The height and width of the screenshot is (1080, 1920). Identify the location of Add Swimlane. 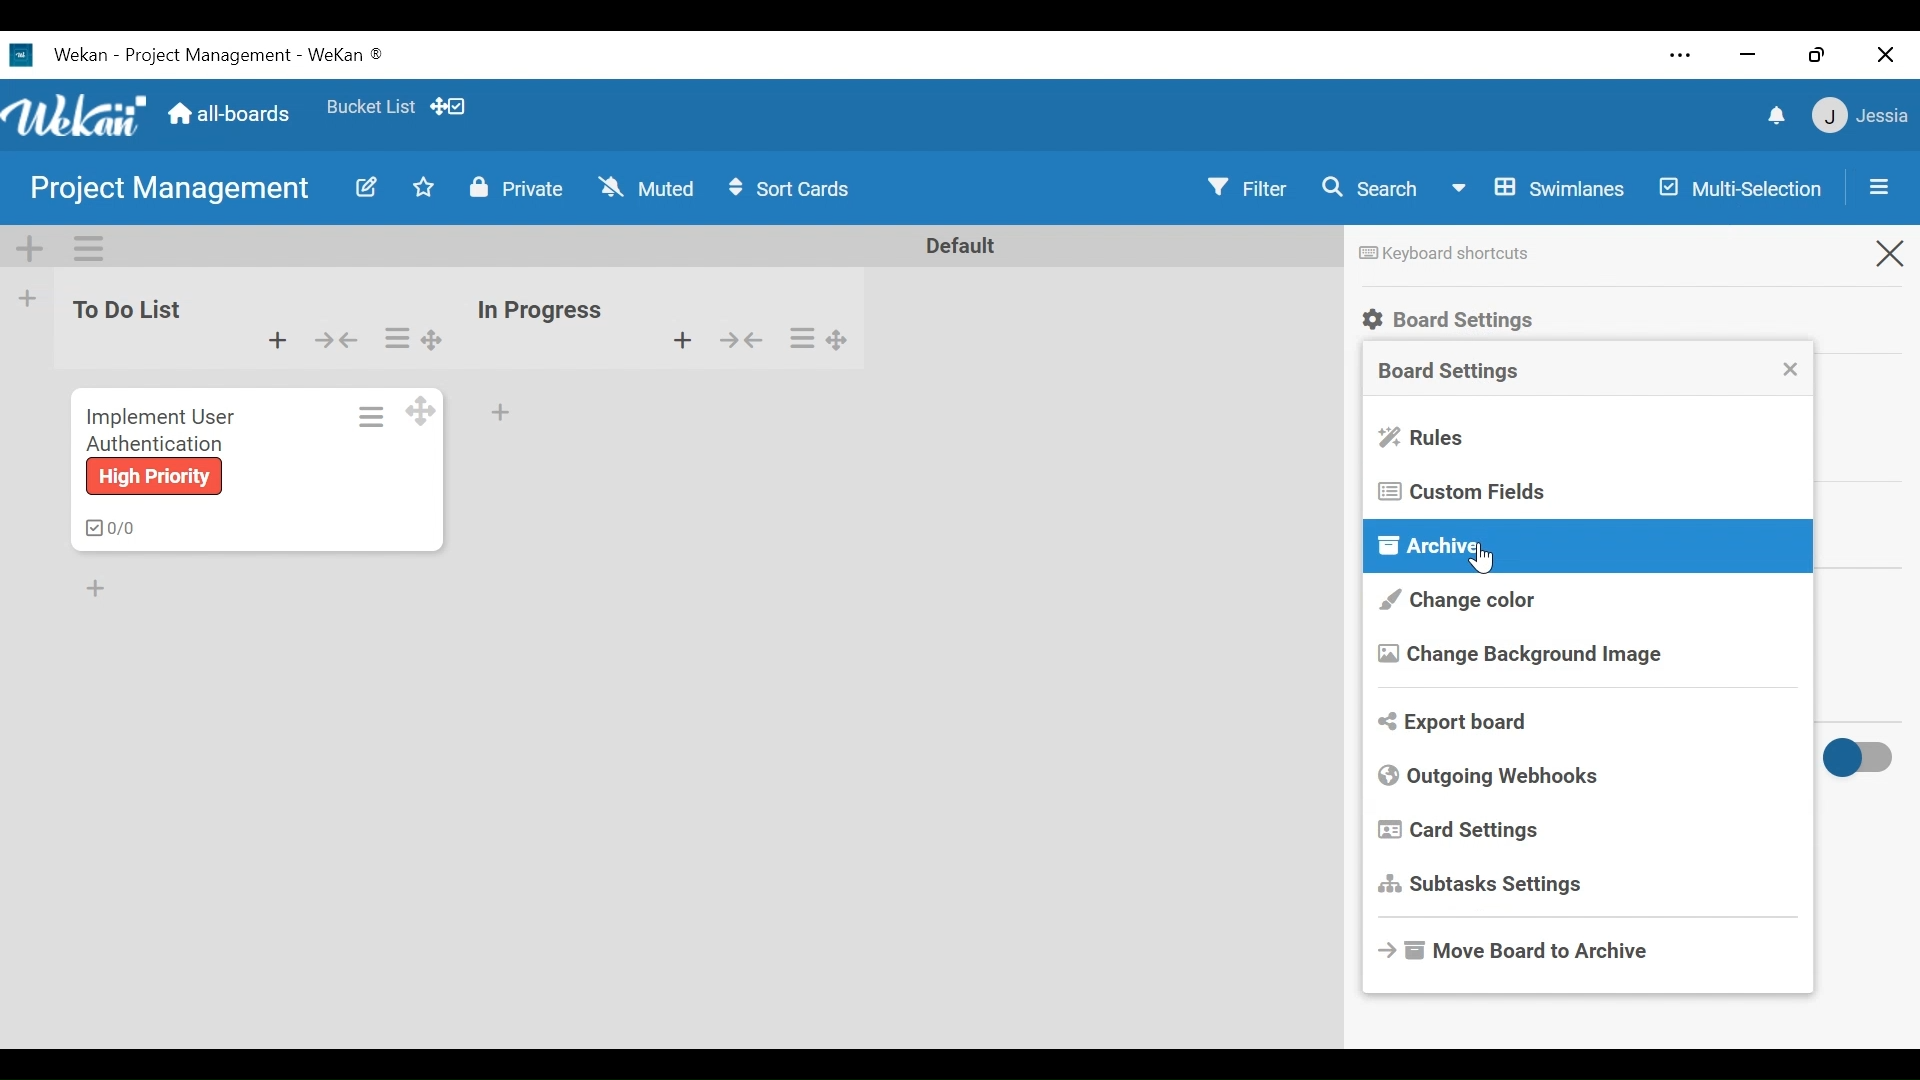
(32, 247).